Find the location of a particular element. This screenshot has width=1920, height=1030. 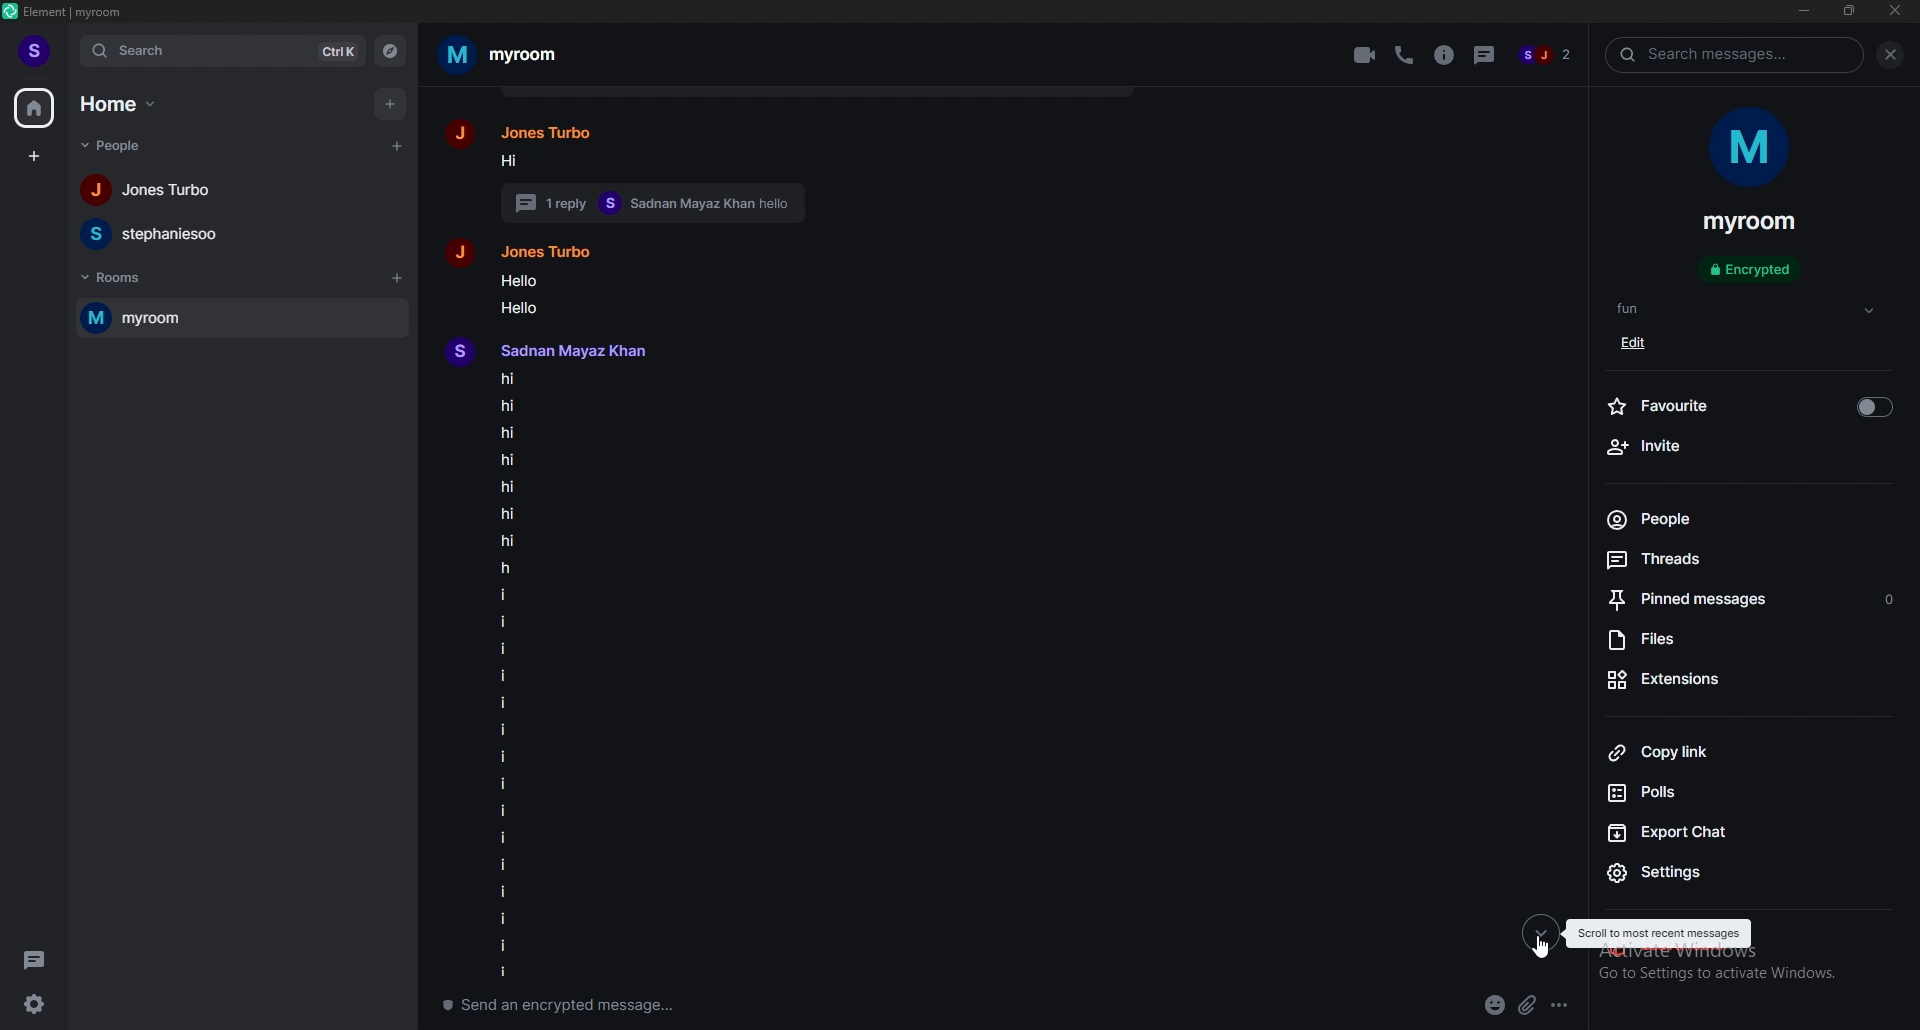

profile is located at coordinates (34, 50).